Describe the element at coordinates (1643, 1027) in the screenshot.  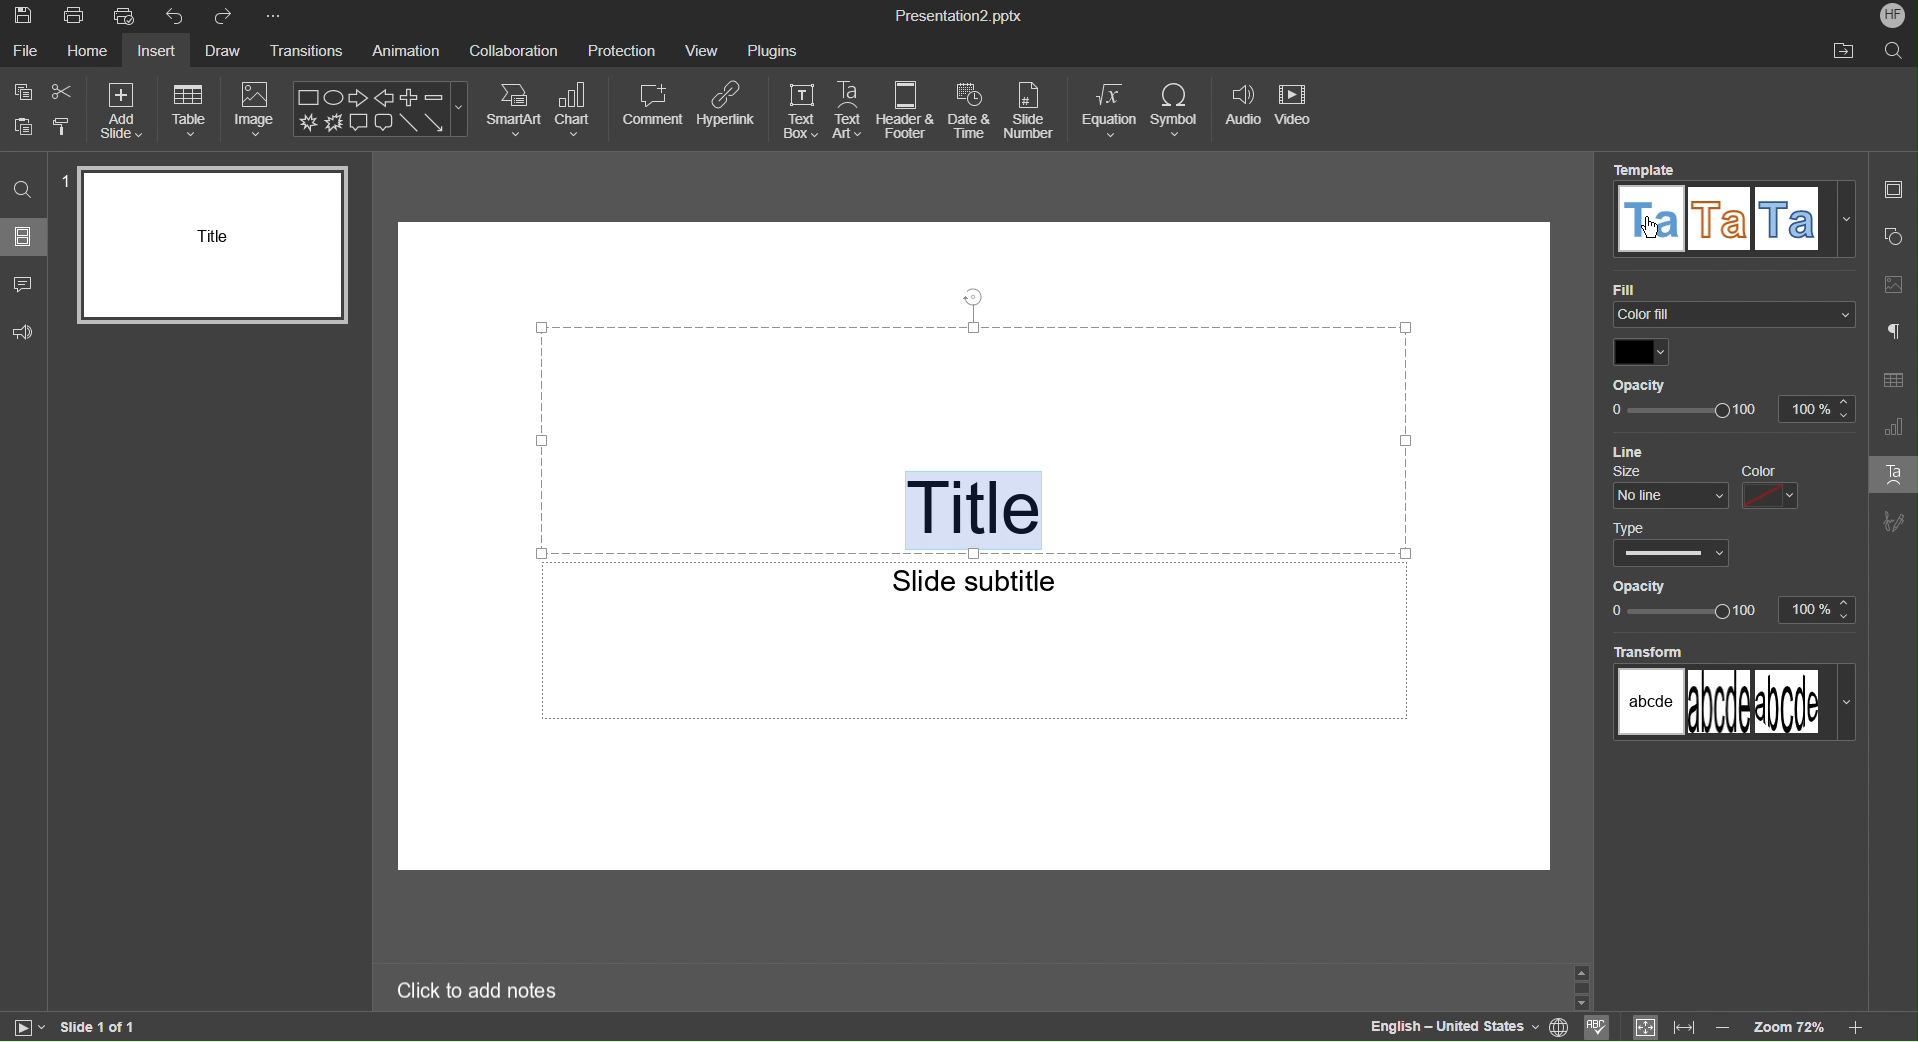
I see `fit to slide` at that location.